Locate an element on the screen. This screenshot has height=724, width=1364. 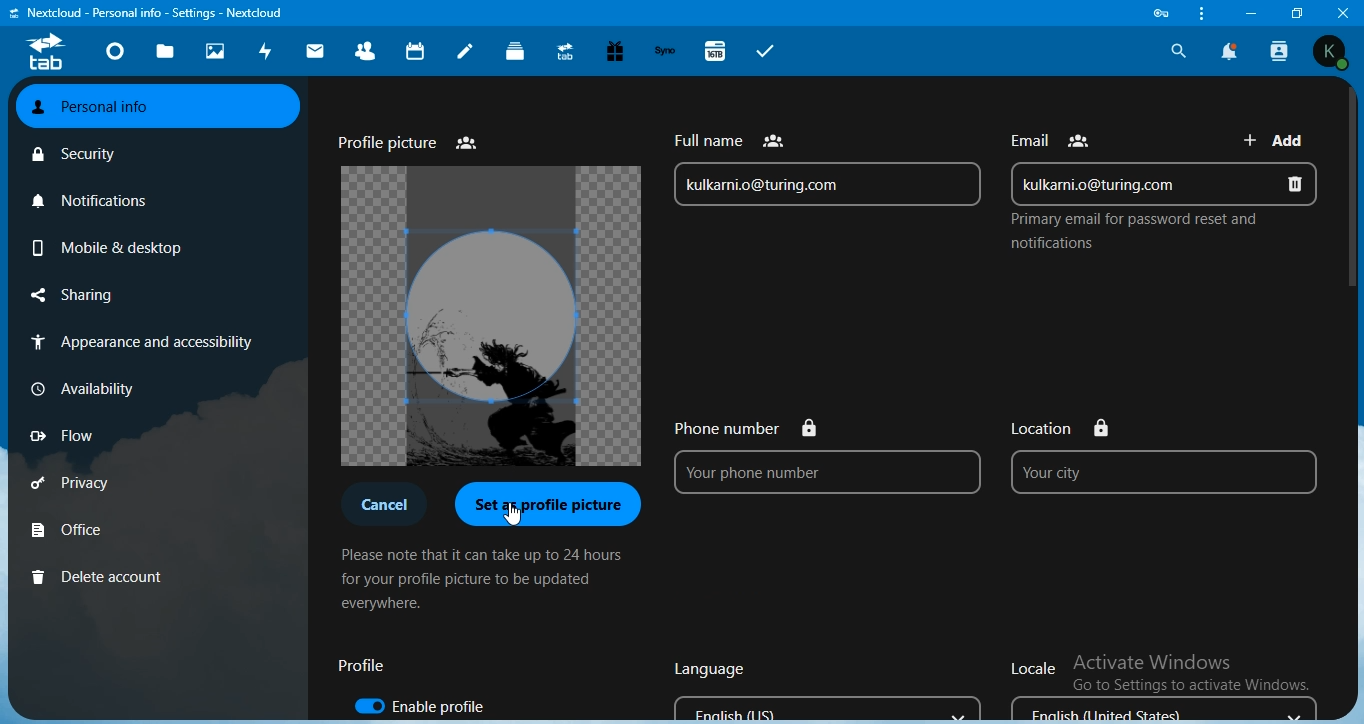
full name is located at coordinates (827, 167).